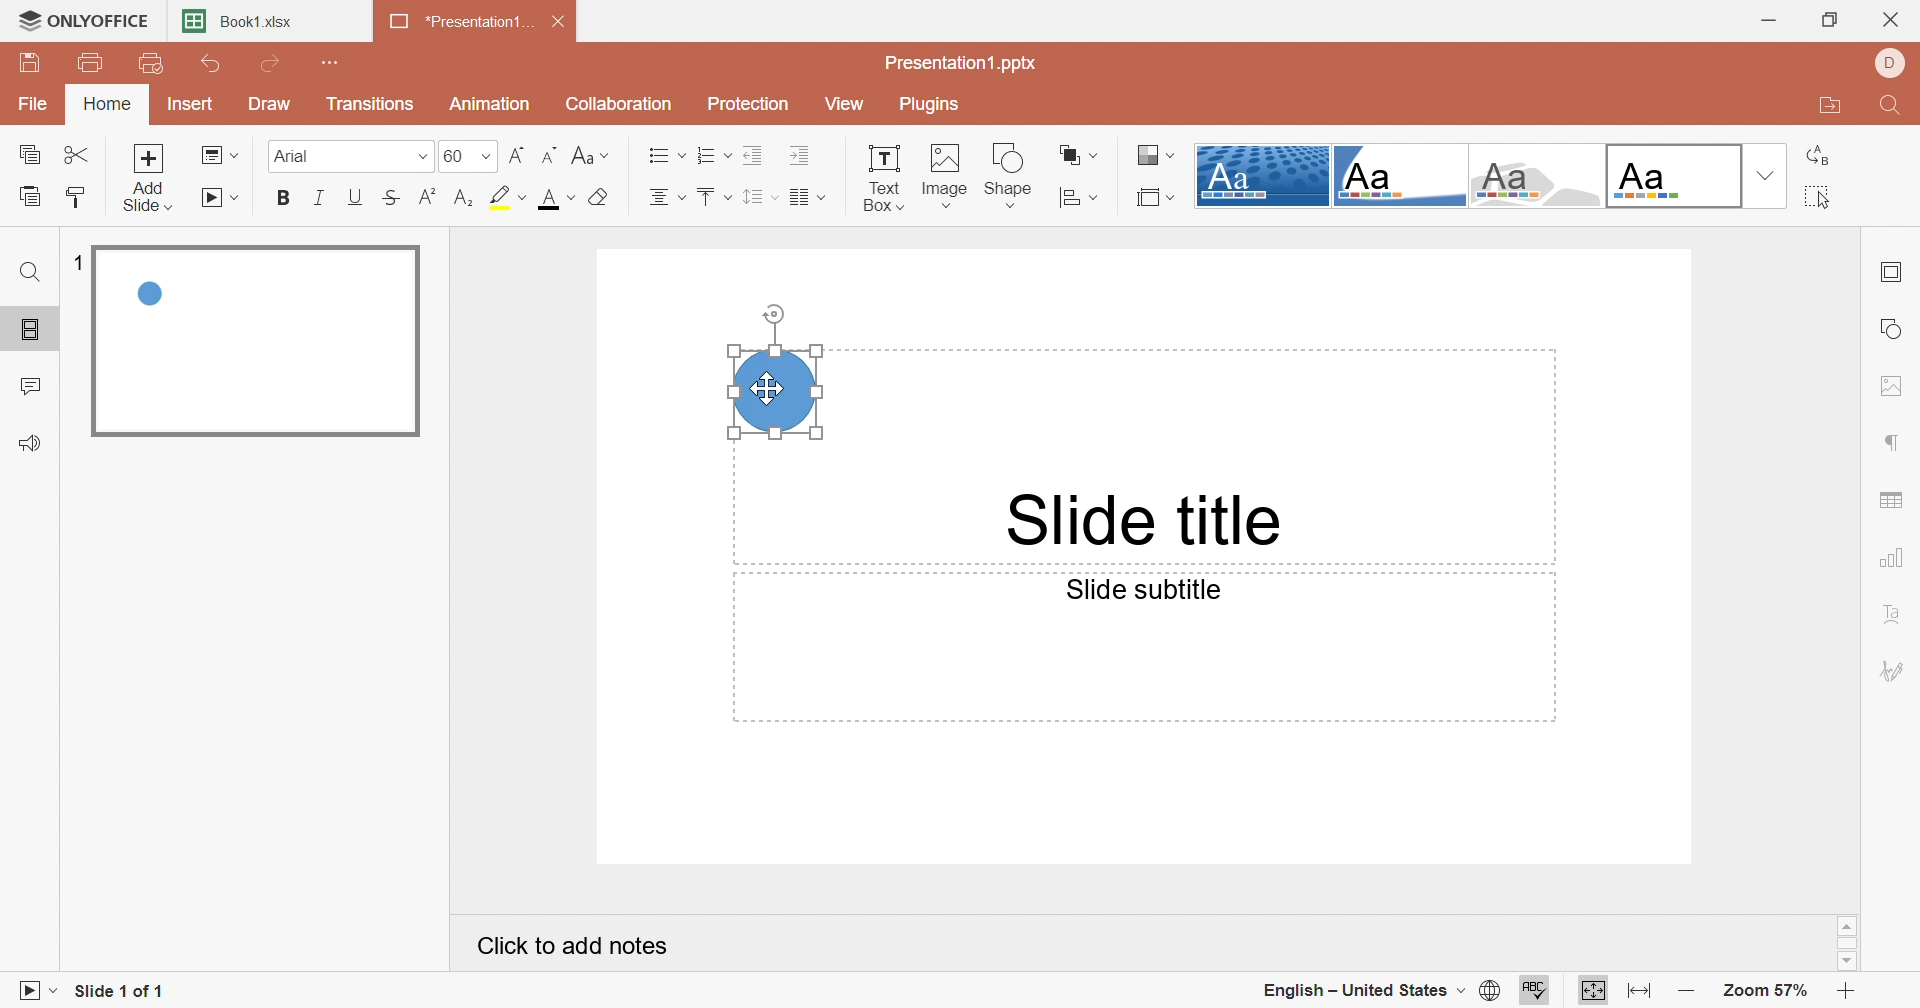 Image resolution: width=1920 pixels, height=1008 pixels. What do you see at coordinates (1825, 107) in the screenshot?
I see `Open file location` at bounding box center [1825, 107].